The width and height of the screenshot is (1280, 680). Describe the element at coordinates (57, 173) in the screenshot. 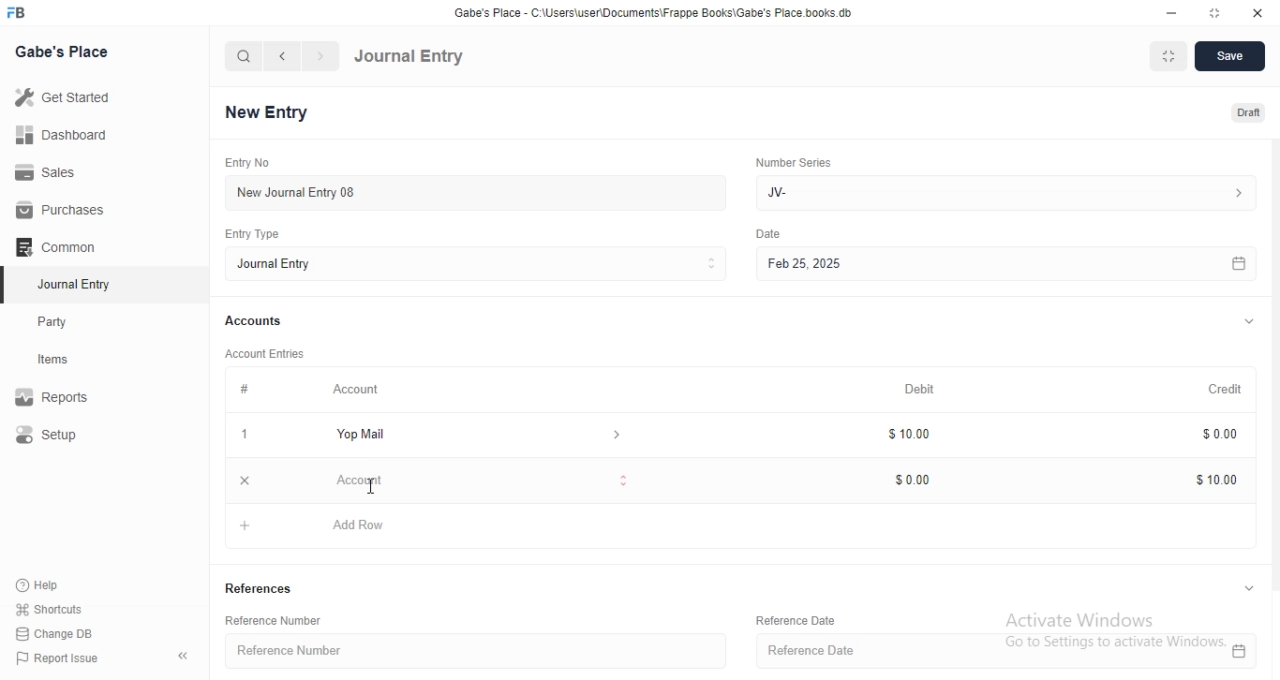

I see `Sales` at that location.